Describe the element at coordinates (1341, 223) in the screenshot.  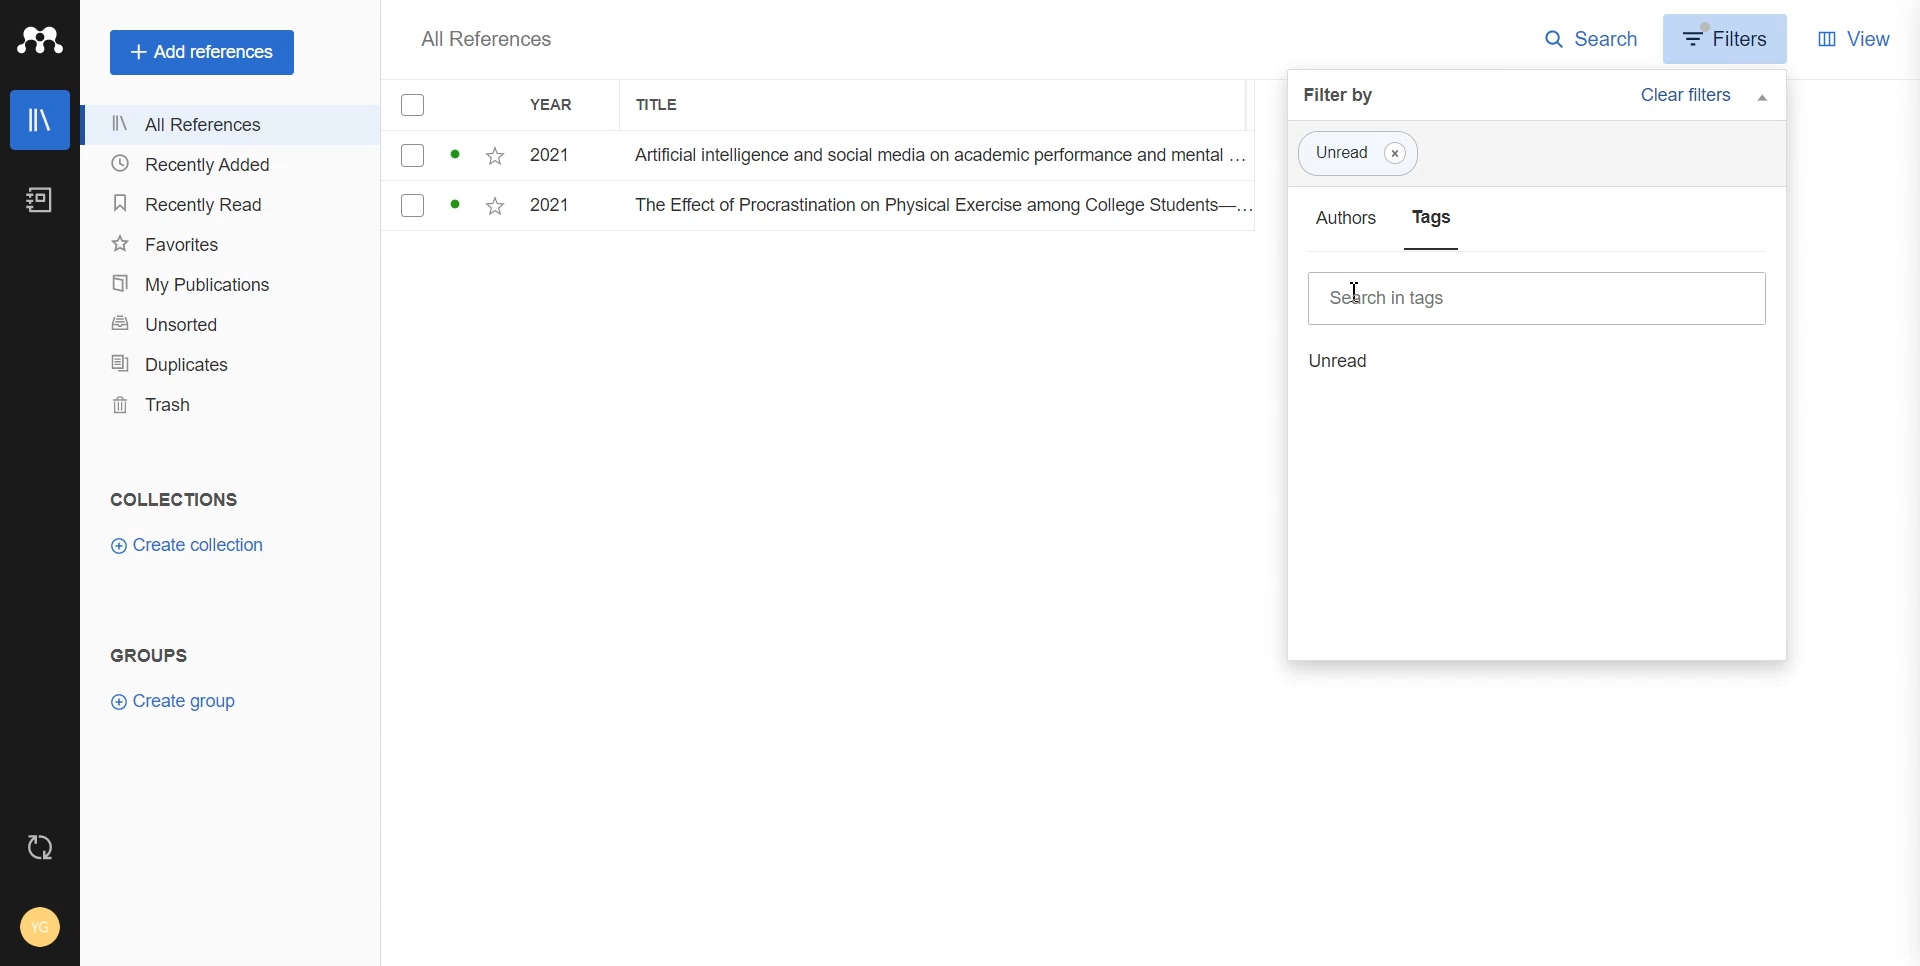
I see `Authors` at that location.